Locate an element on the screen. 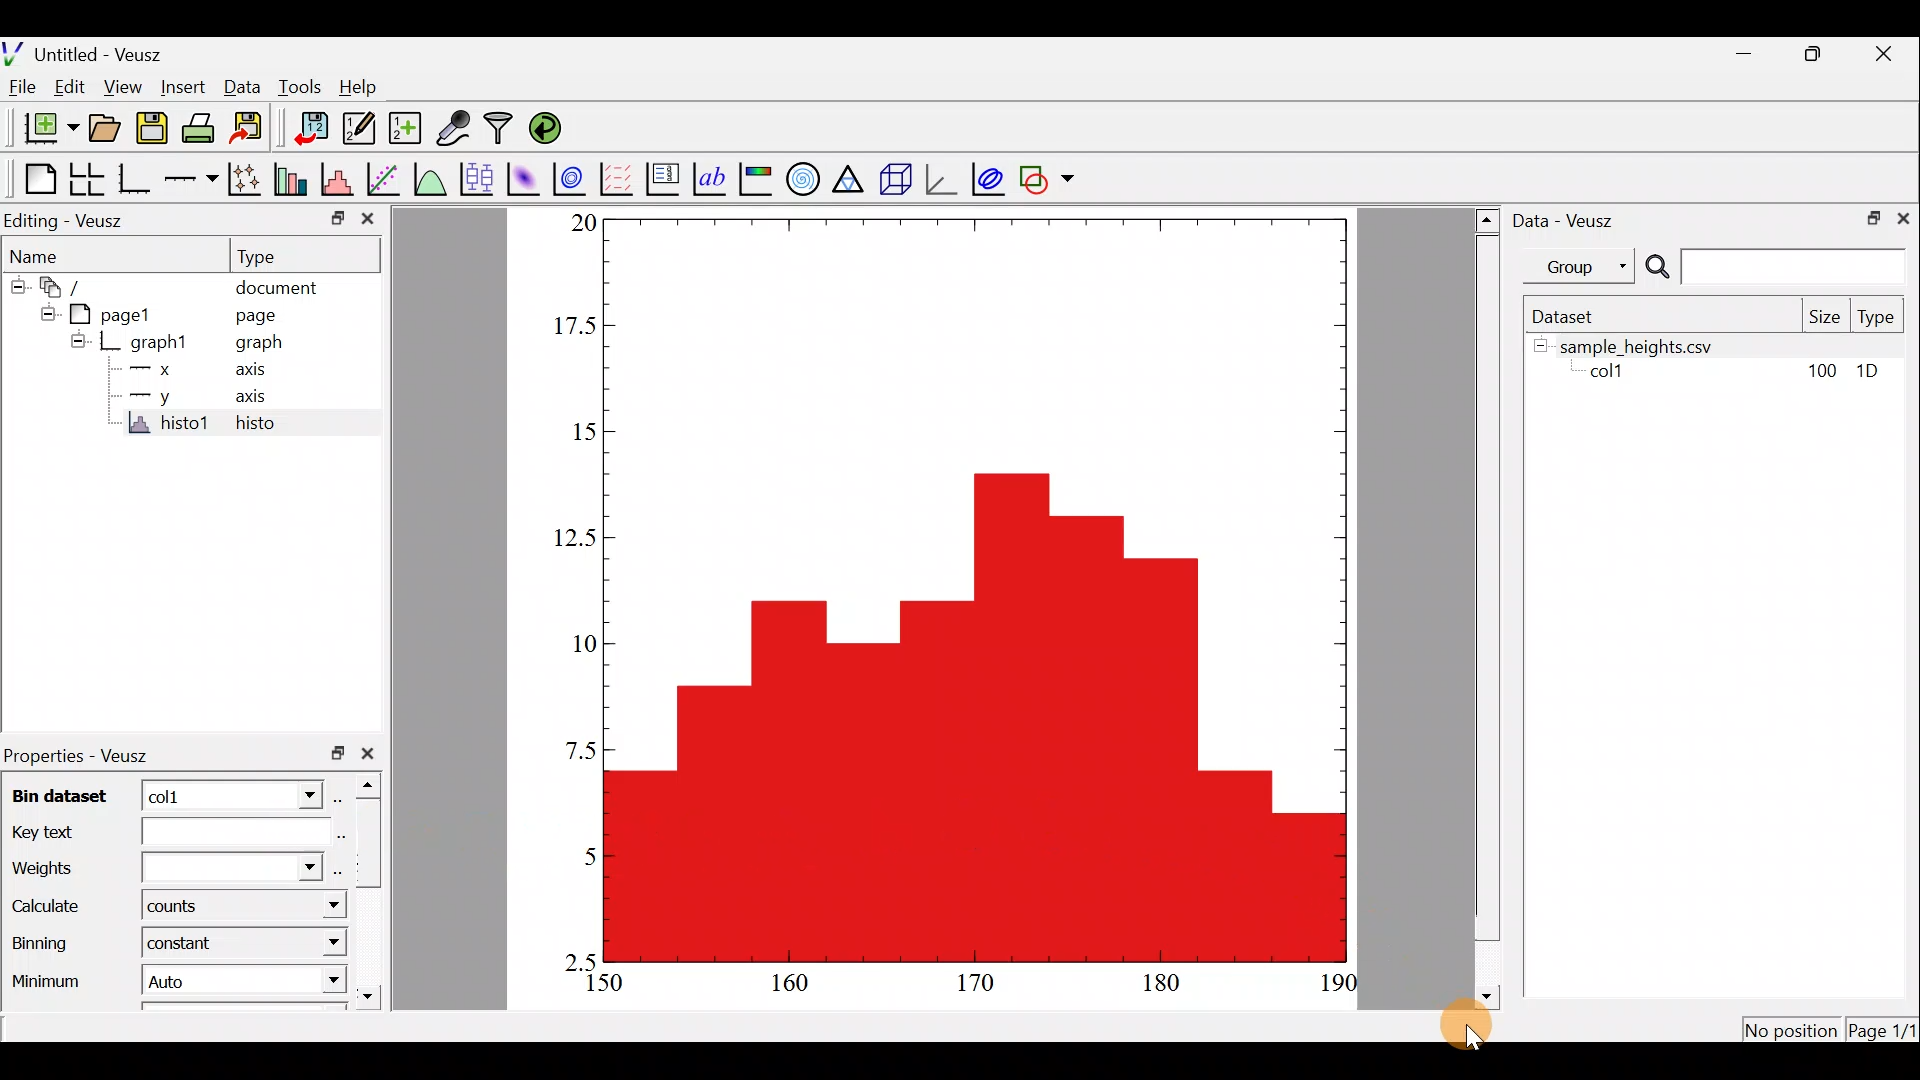 The height and width of the screenshot is (1080, 1920). Edit is located at coordinates (68, 89).